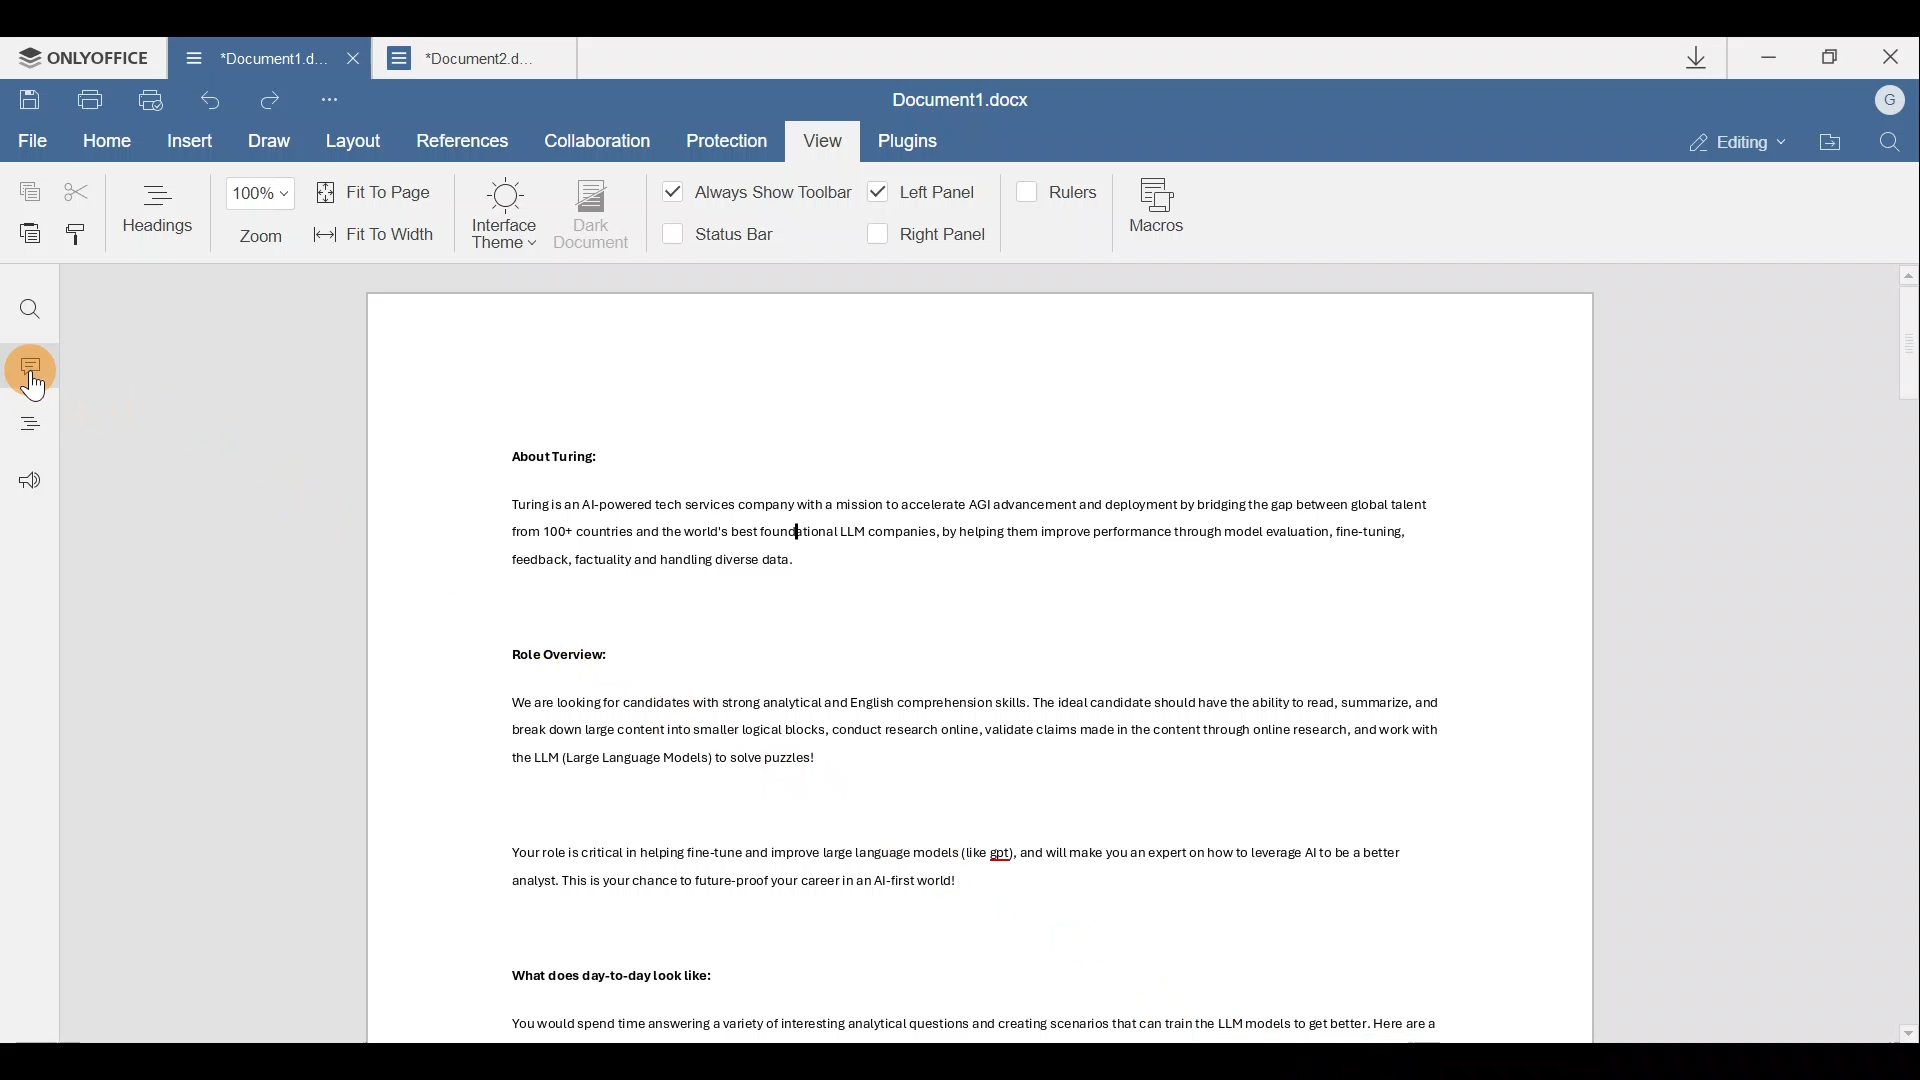  What do you see at coordinates (31, 417) in the screenshot?
I see `Headings` at bounding box center [31, 417].